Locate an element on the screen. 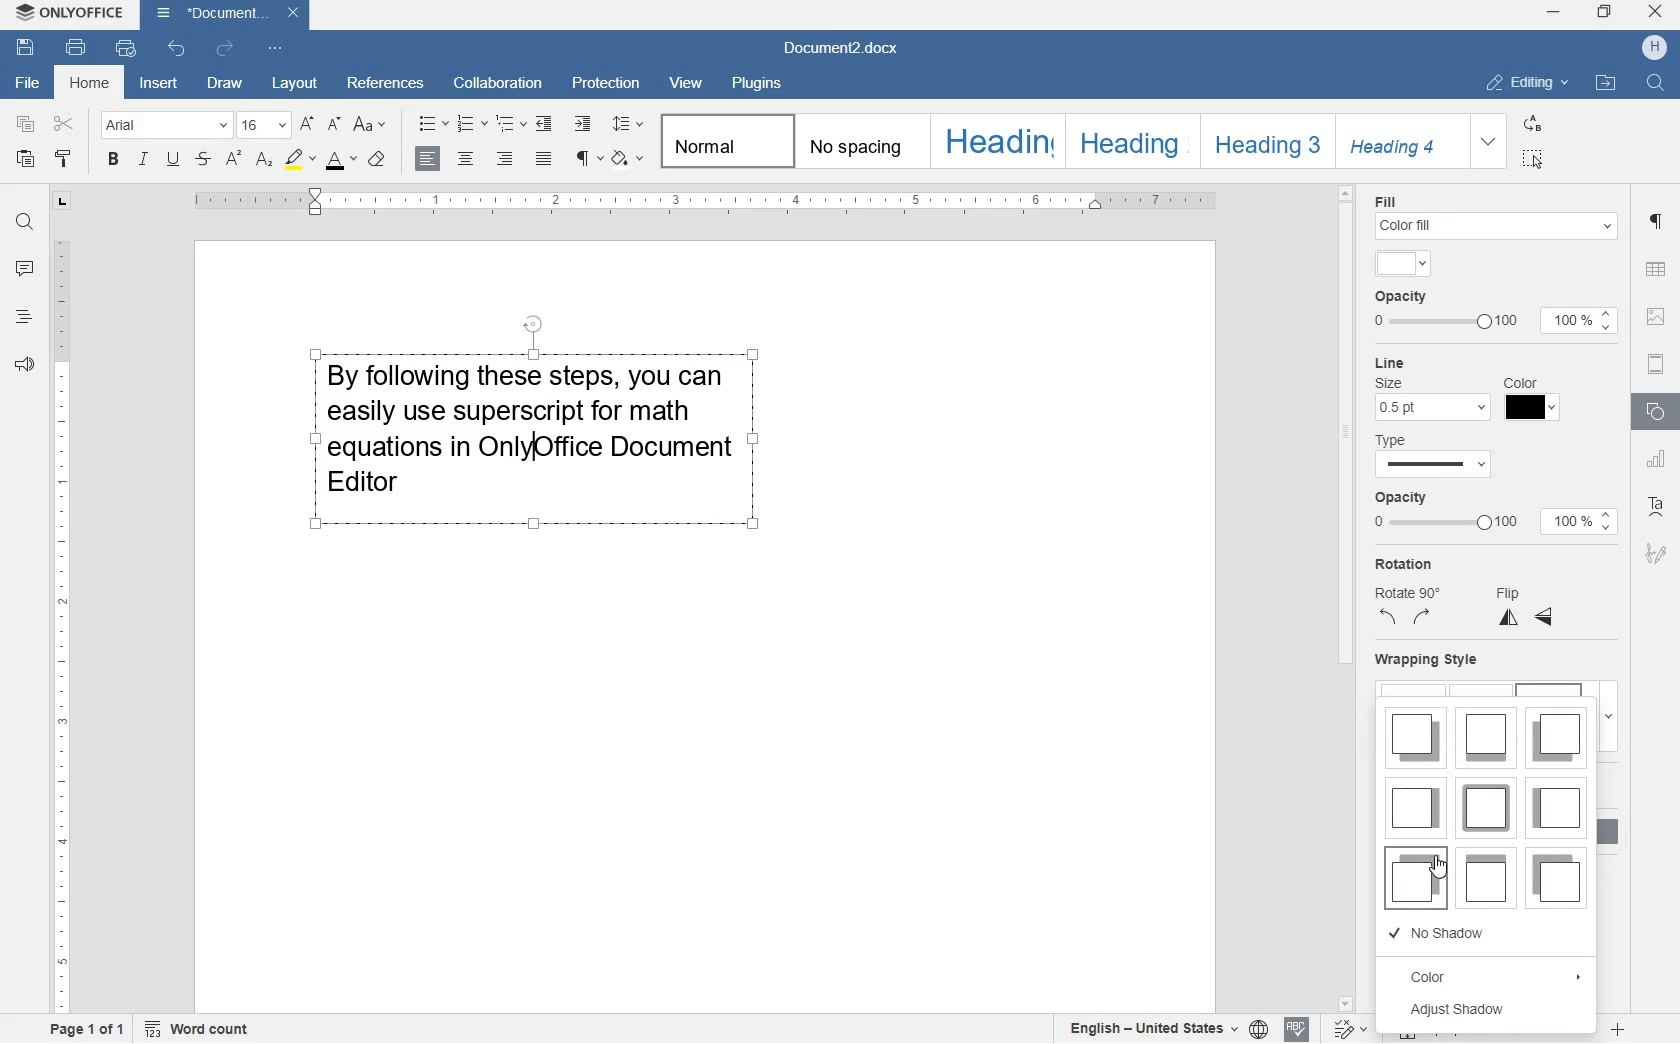 The image size is (1680, 1044). bold is located at coordinates (113, 160).